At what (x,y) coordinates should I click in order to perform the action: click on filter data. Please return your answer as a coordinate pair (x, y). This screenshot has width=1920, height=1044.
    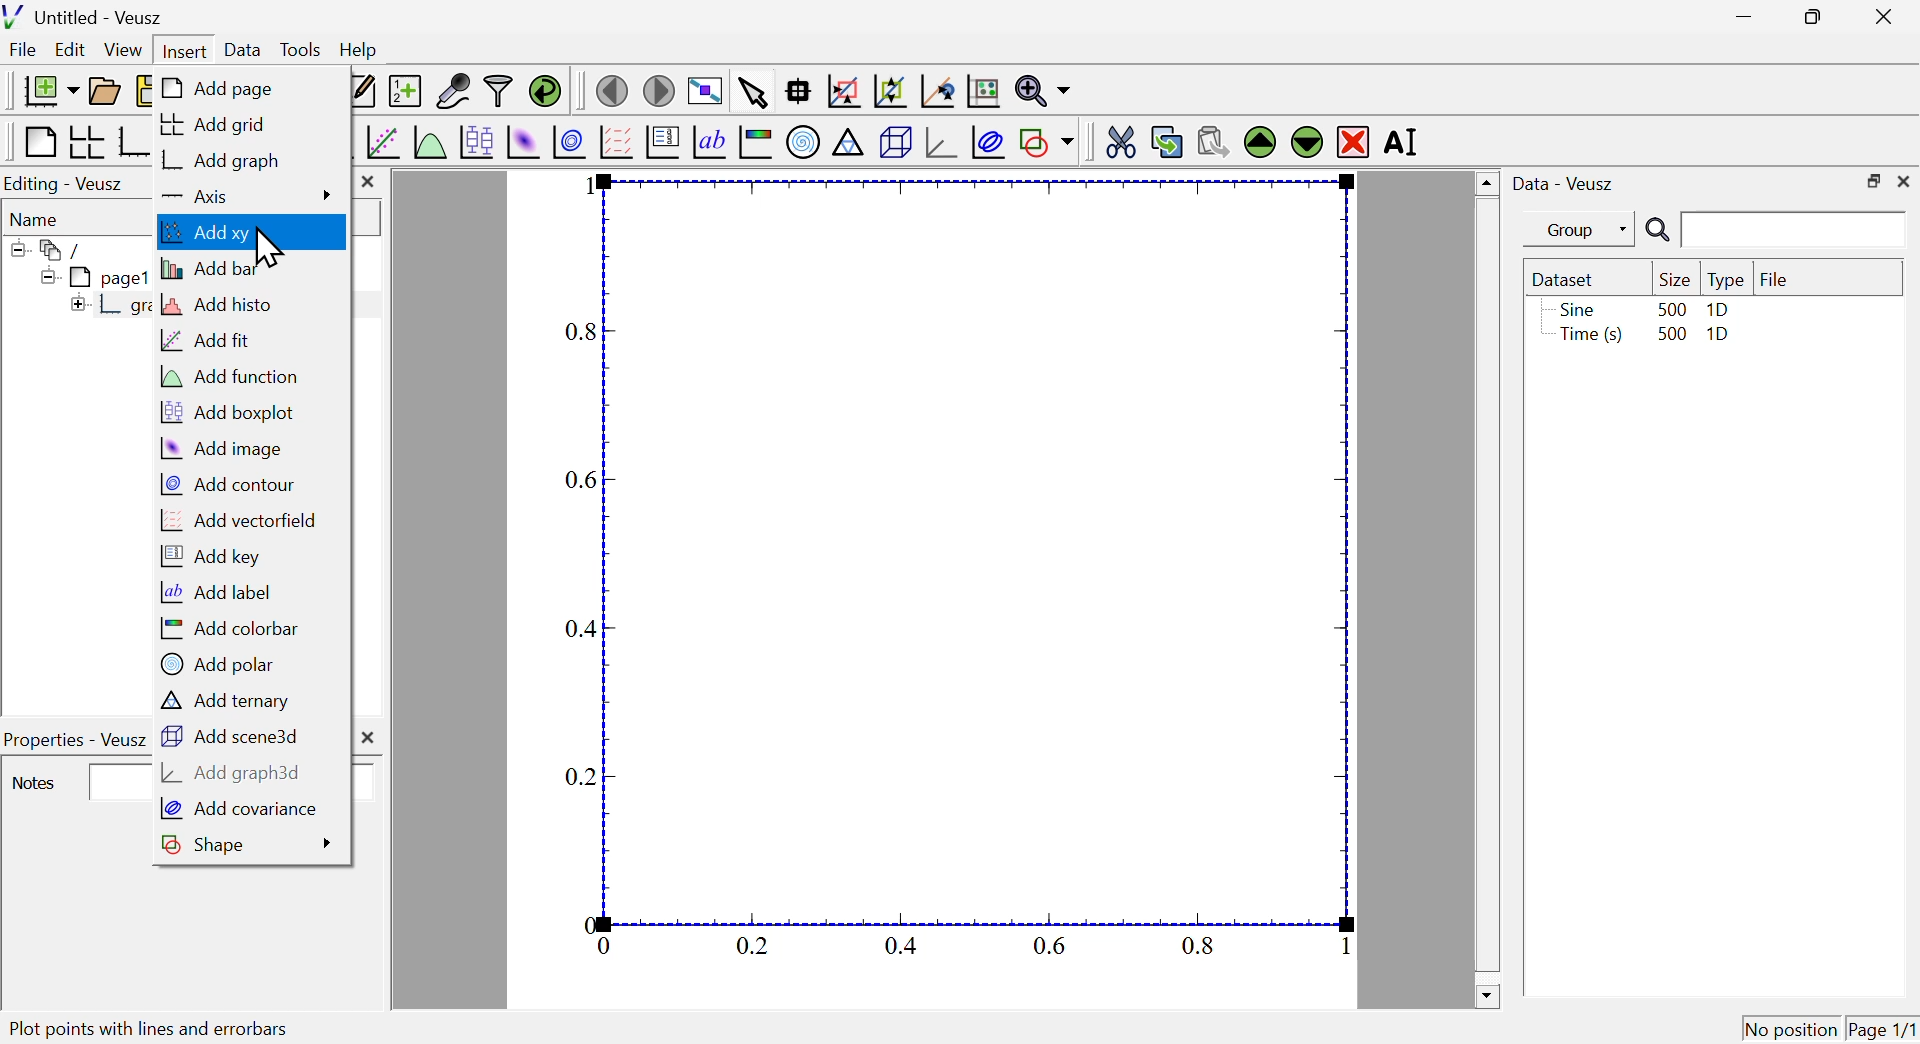
    Looking at the image, I should click on (499, 92).